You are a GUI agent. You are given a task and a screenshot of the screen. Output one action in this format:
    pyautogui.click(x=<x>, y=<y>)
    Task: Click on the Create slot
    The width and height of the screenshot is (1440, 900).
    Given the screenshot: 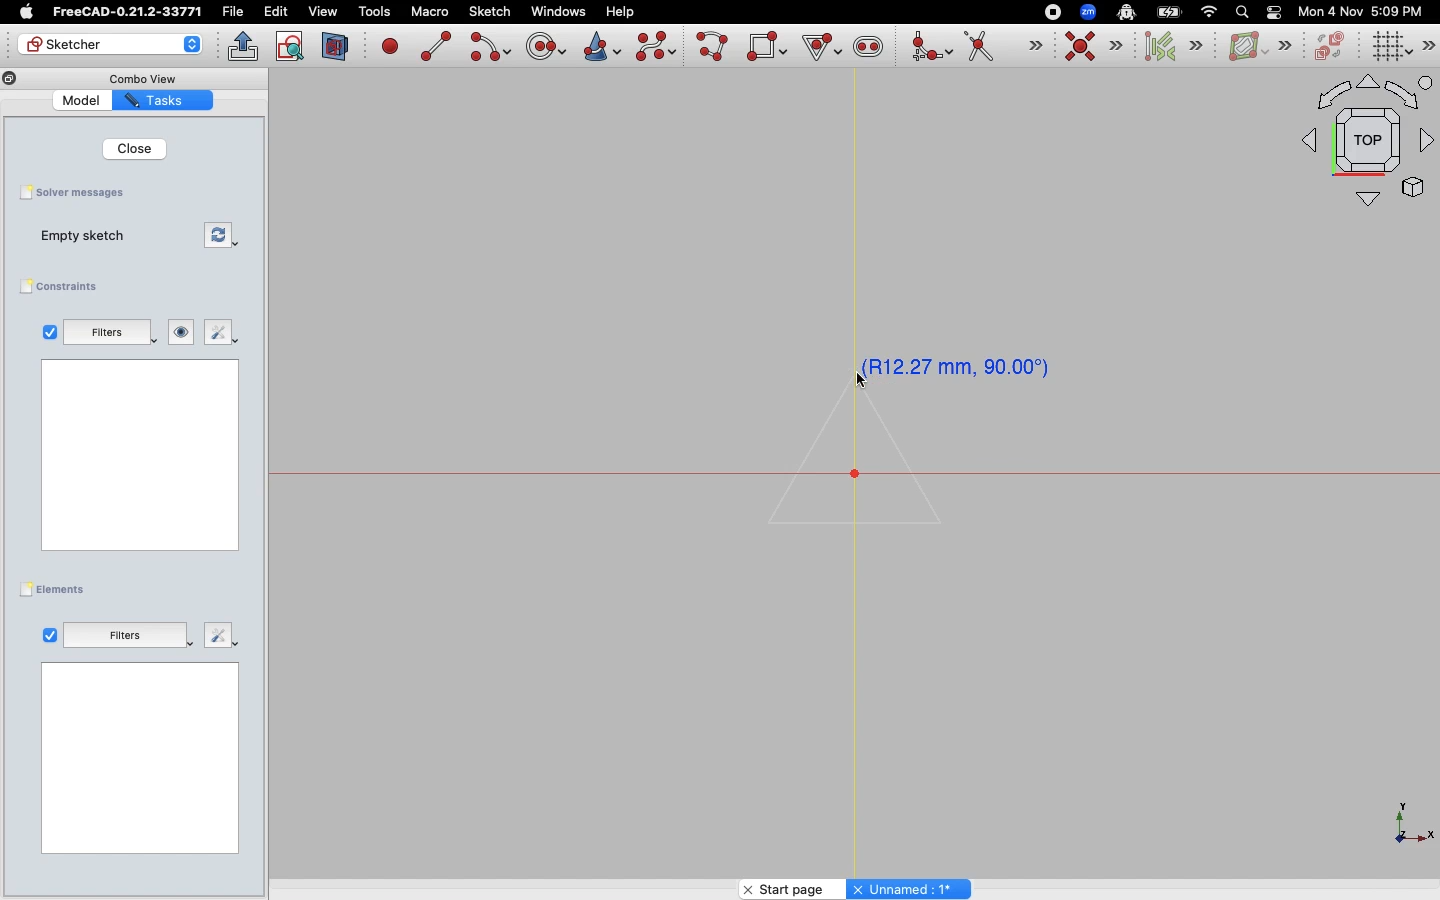 What is the action you would take?
    pyautogui.click(x=867, y=49)
    